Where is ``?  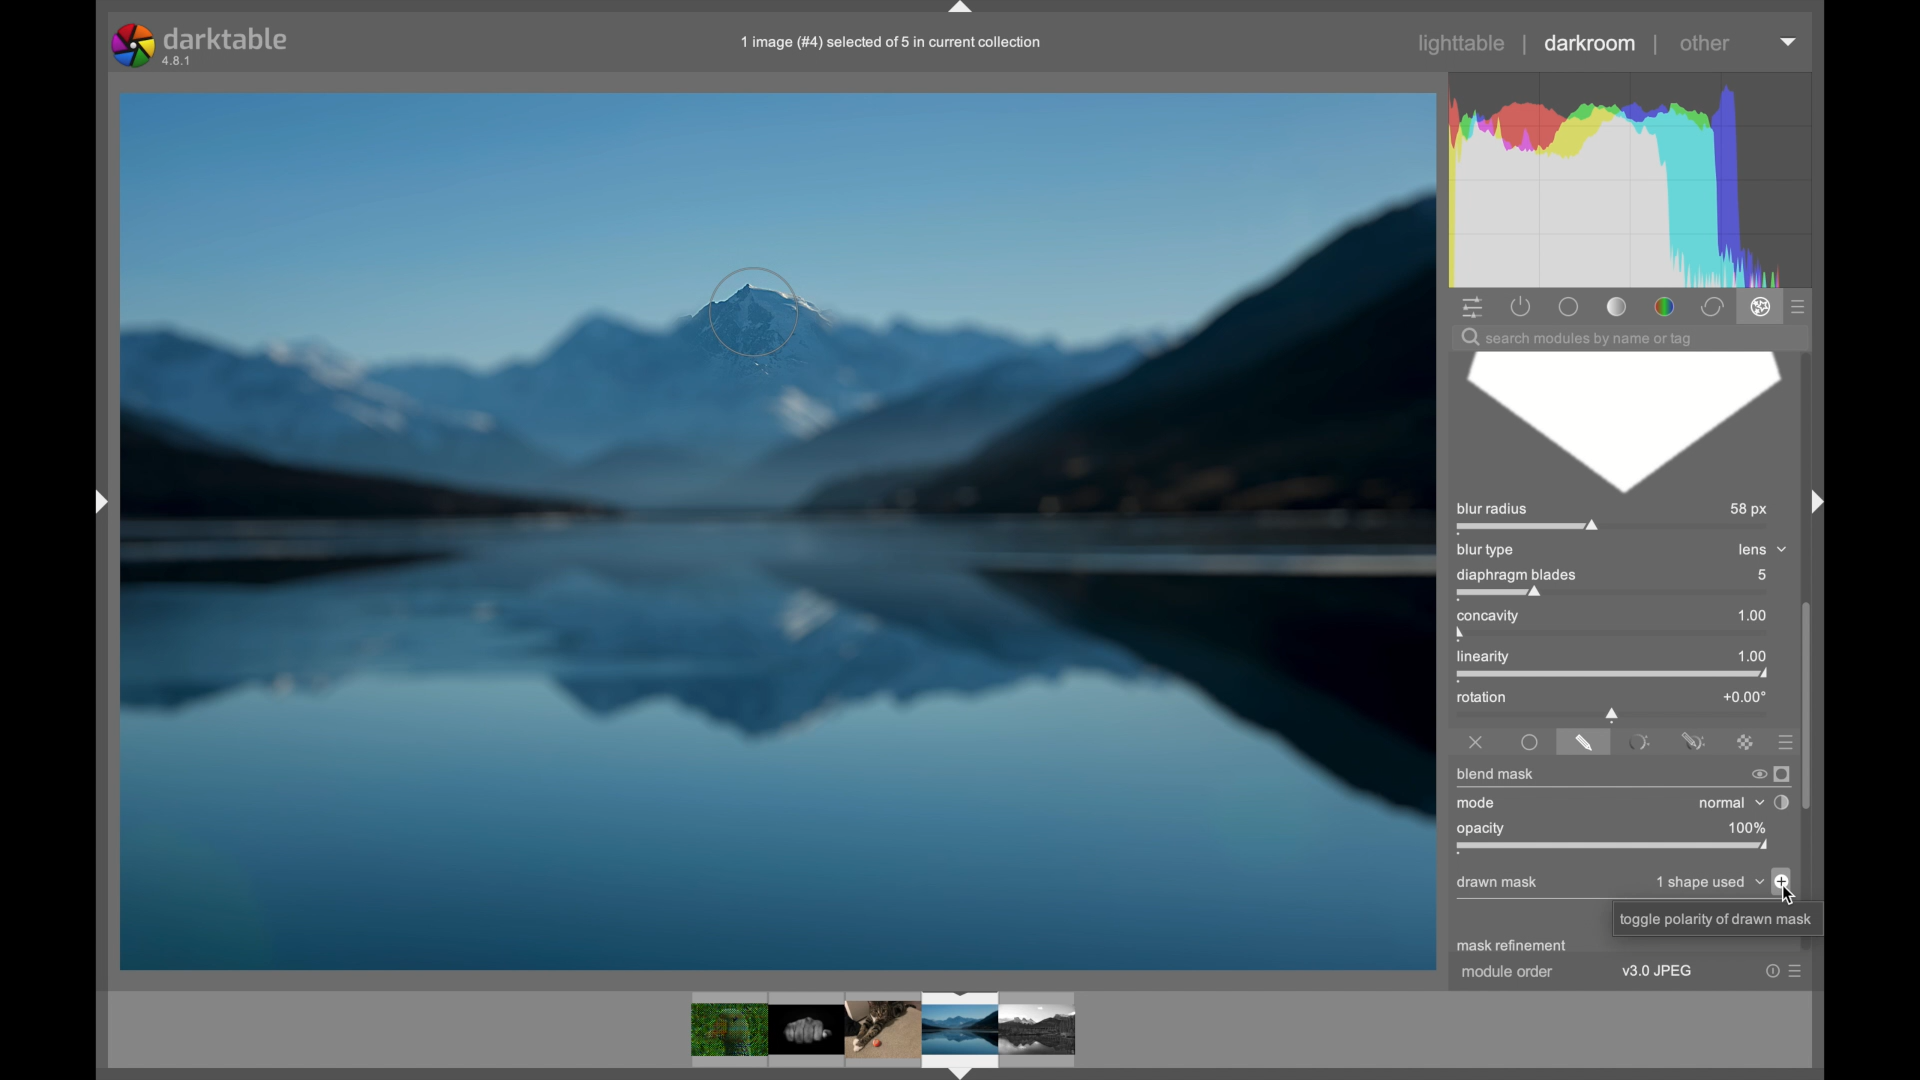  is located at coordinates (1715, 919).